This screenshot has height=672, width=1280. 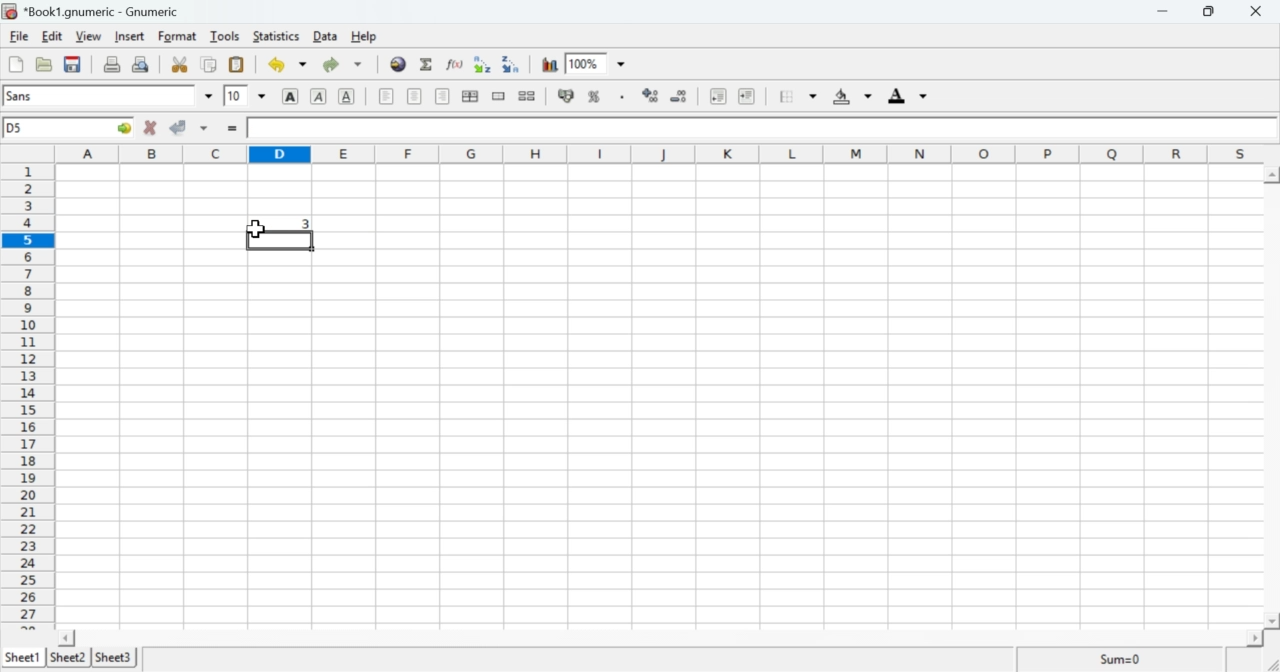 What do you see at coordinates (115, 657) in the screenshot?
I see `Sheet 3` at bounding box center [115, 657].